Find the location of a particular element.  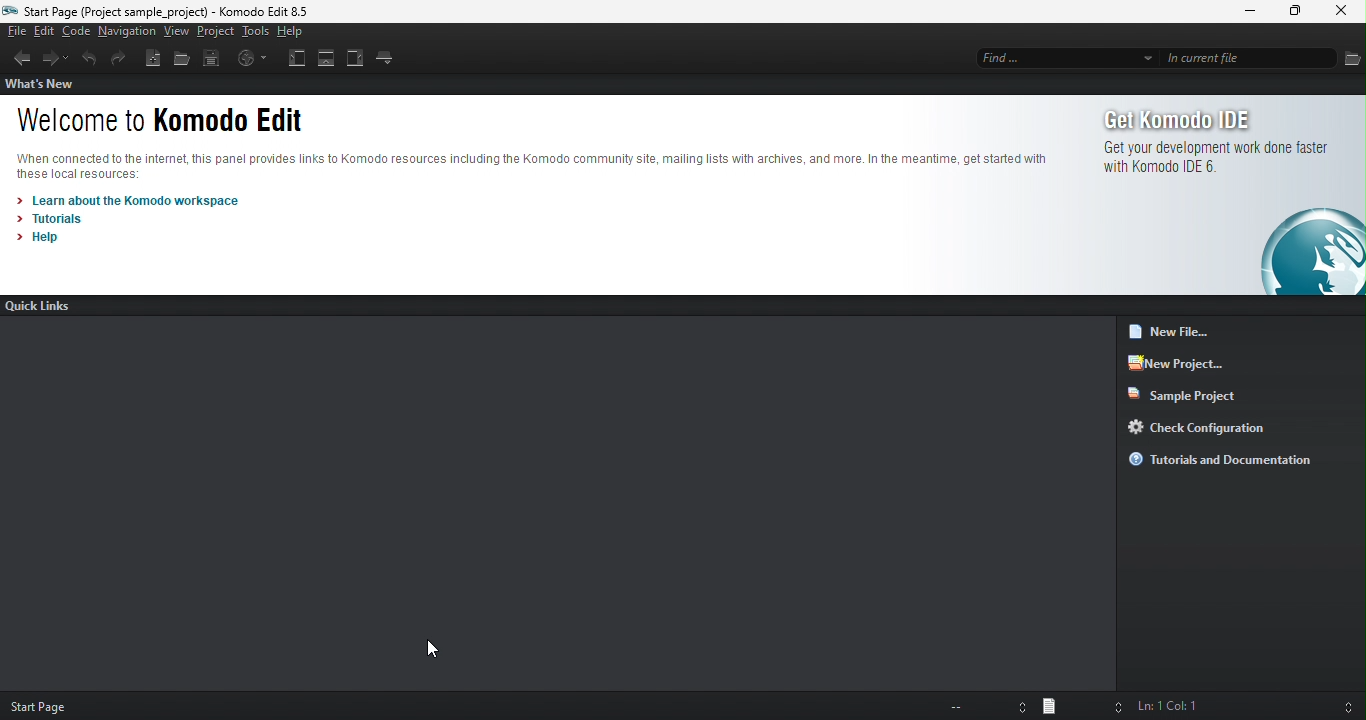

close is located at coordinates (1345, 10).